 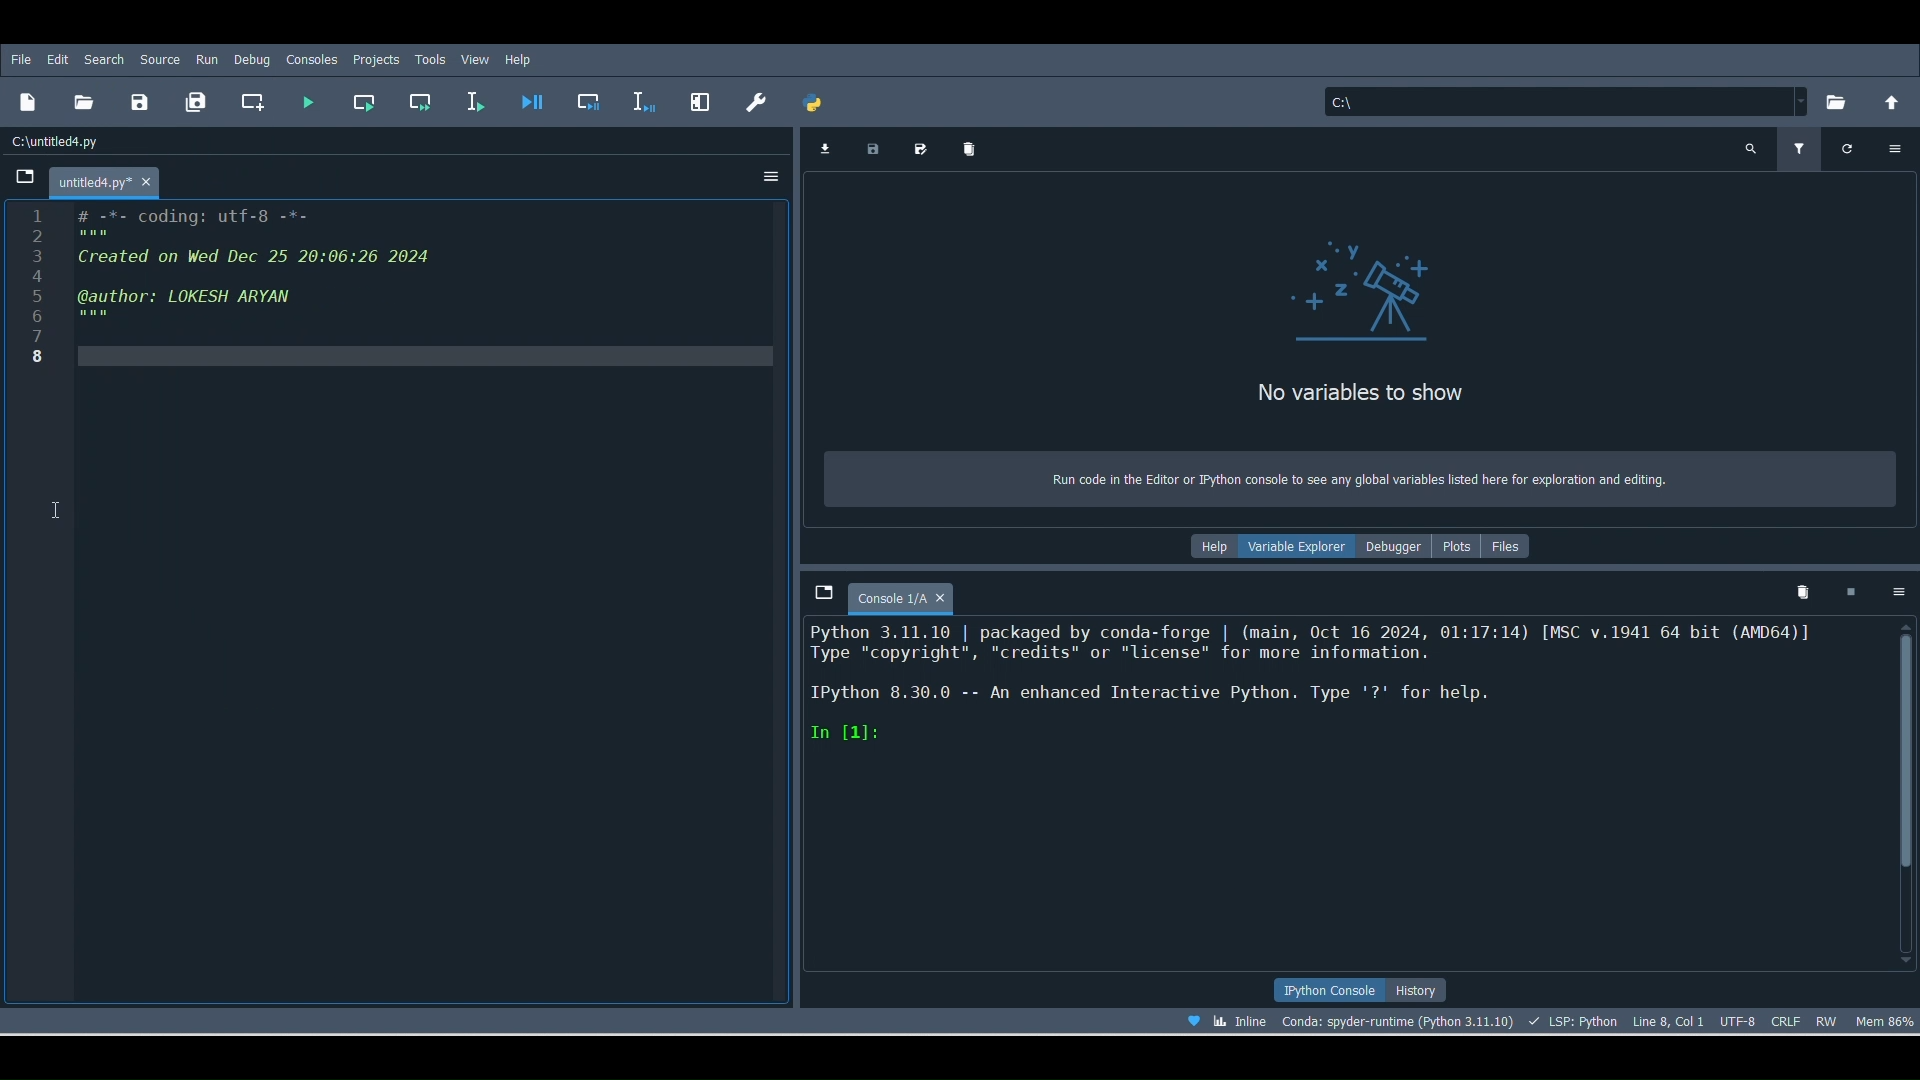 What do you see at coordinates (28, 107) in the screenshot?
I see `New file (Ctrl + N)` at bounding box center [28, 107].